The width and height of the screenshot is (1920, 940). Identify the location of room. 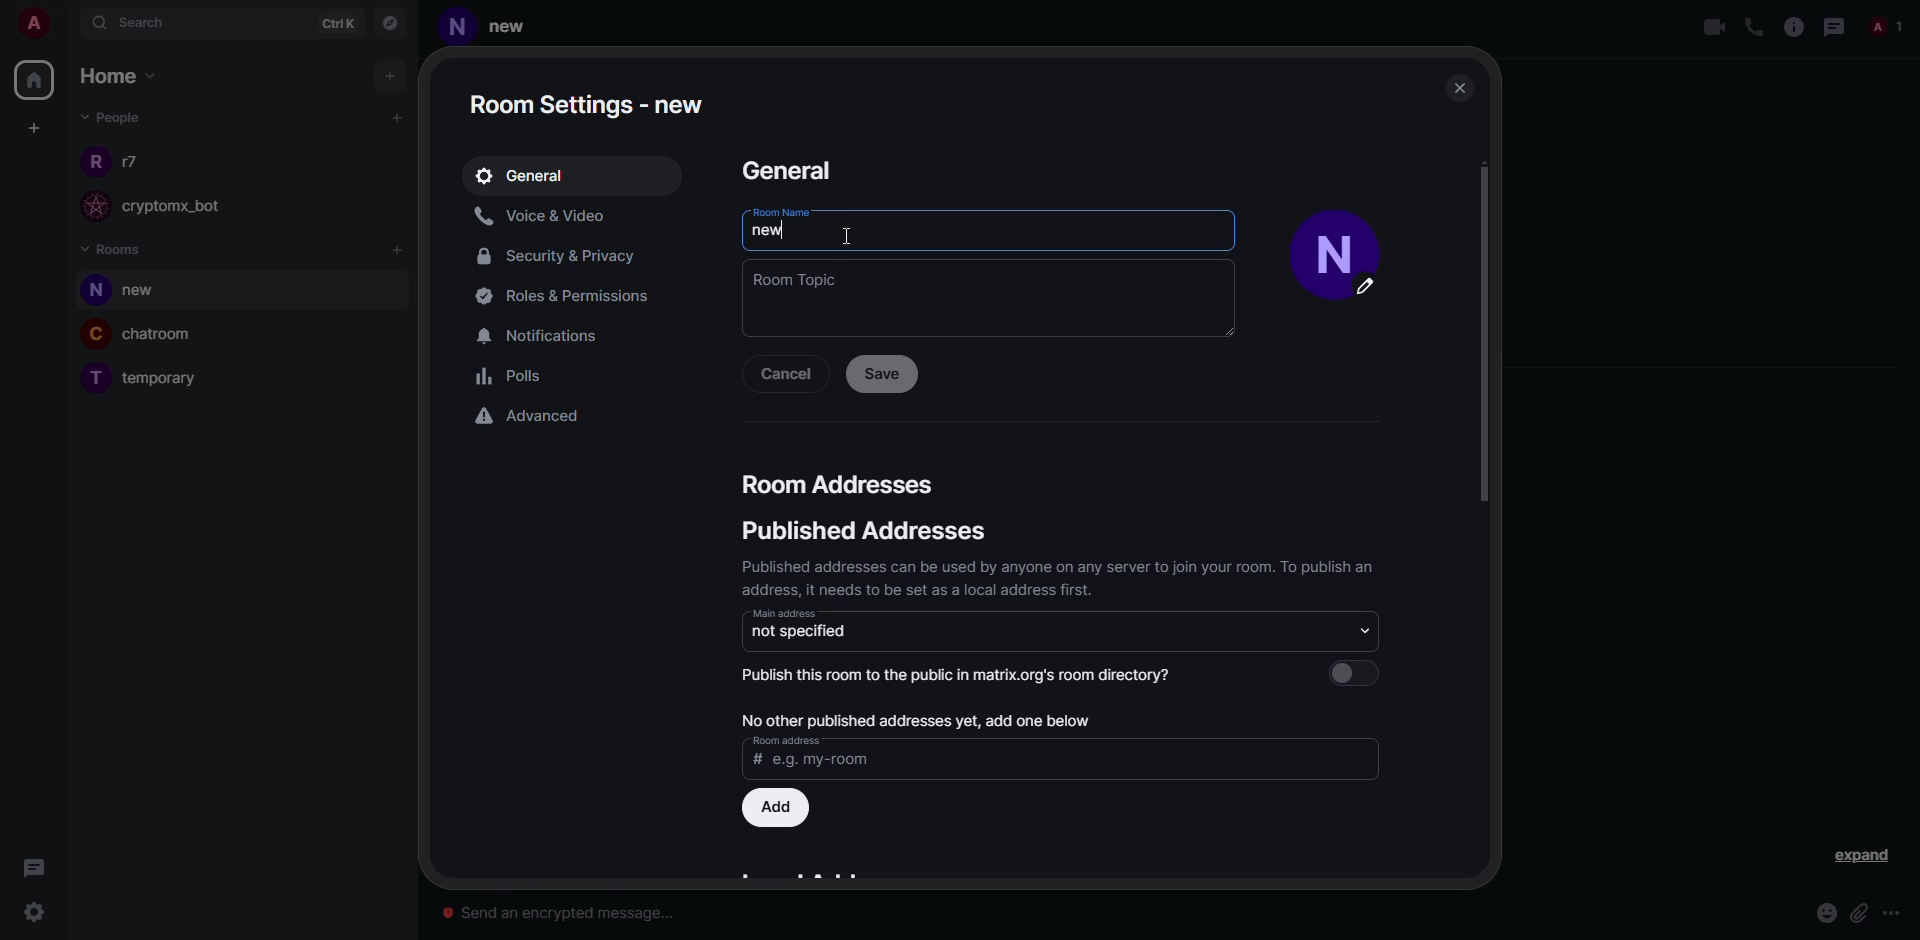
(151, 292).